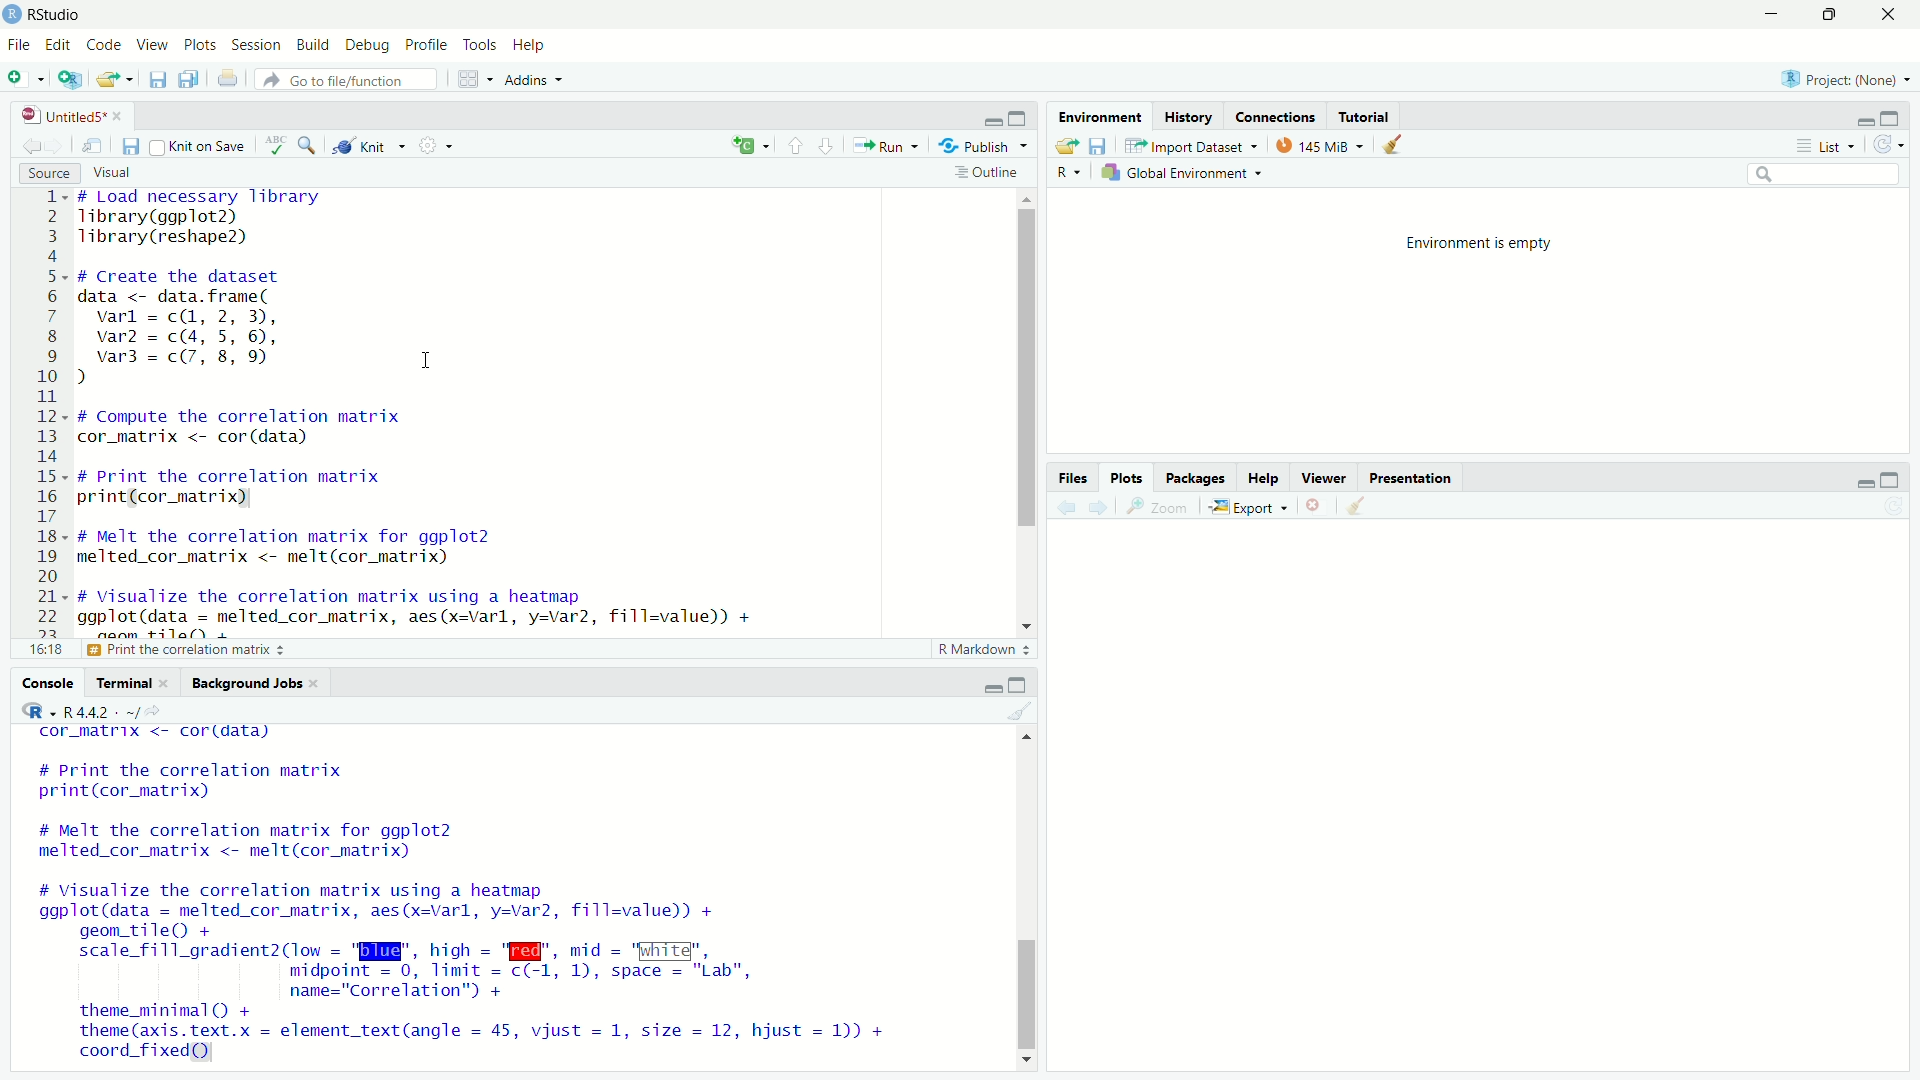 Image resolution: width=1920 pixels, height=1080 pixels. Describe the element at coordinates (1771, 14) in the screenshot. I see `minimize` at that location.